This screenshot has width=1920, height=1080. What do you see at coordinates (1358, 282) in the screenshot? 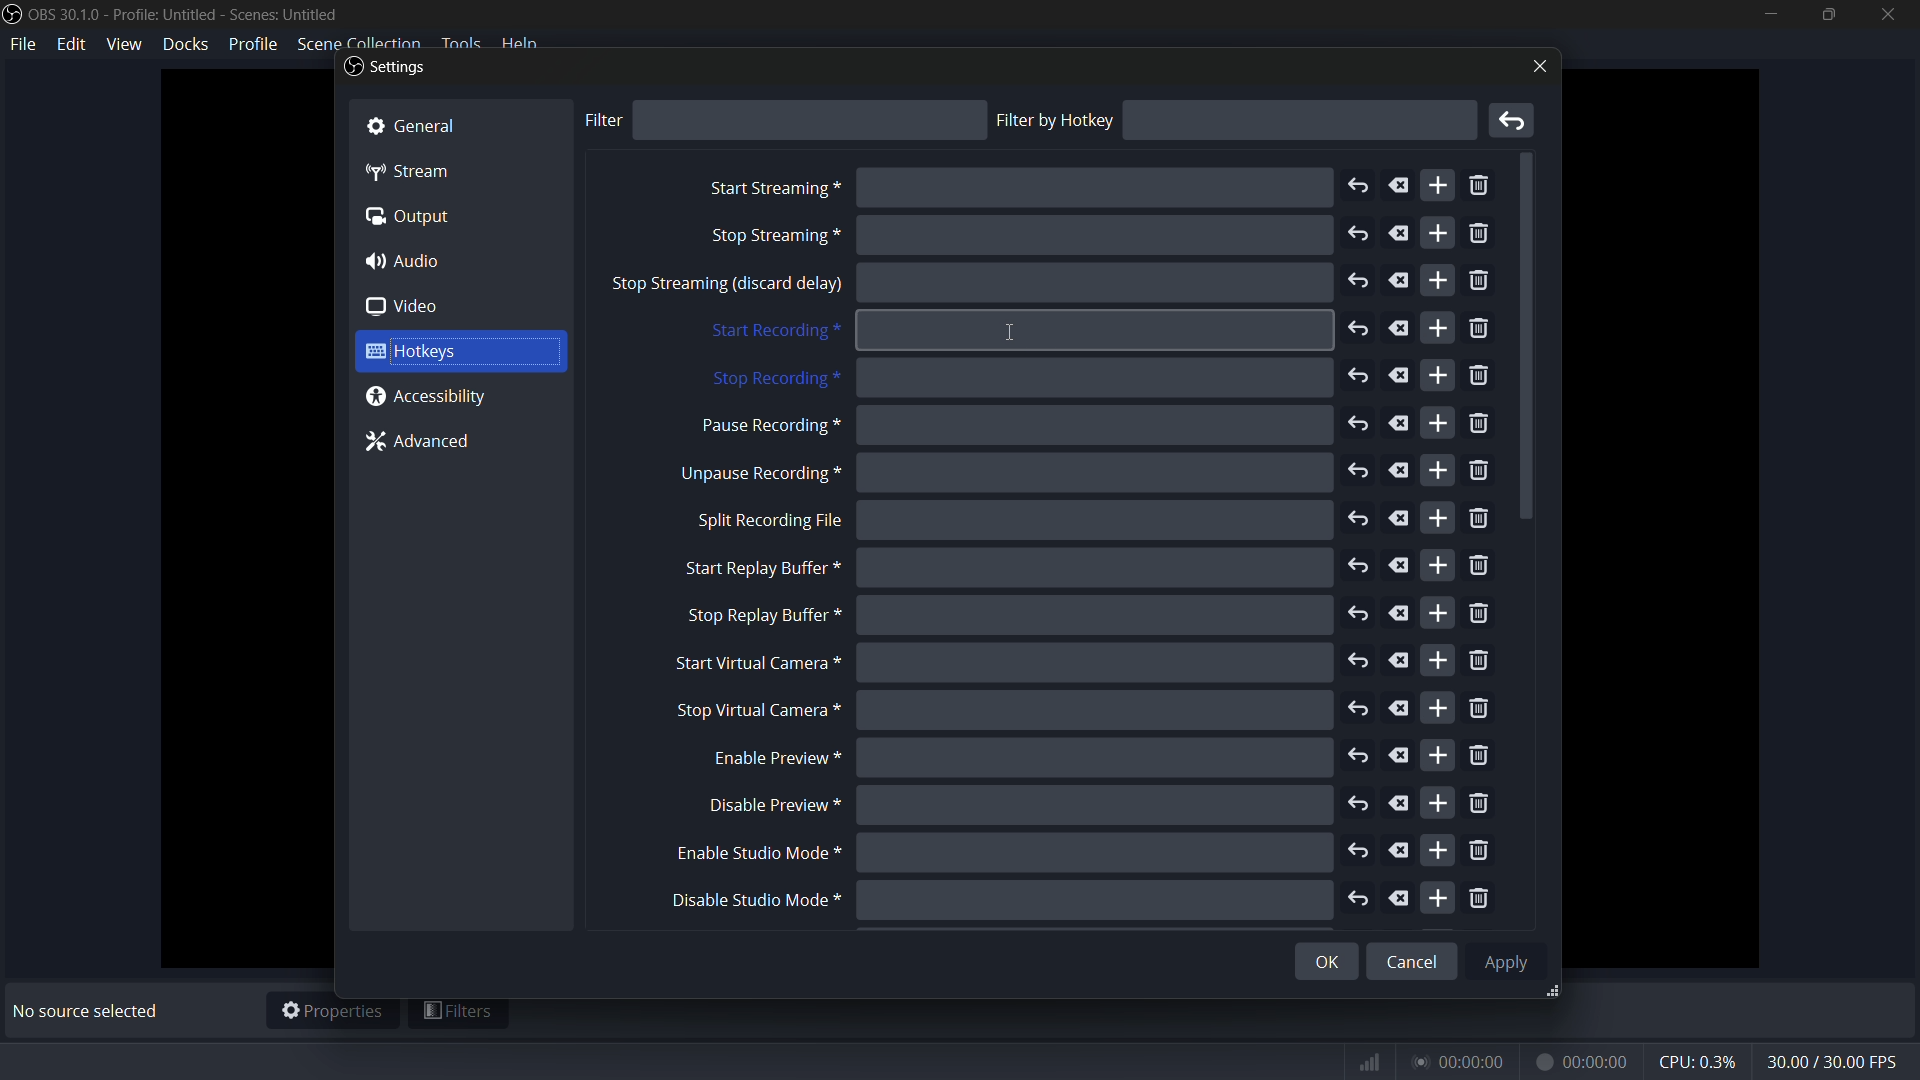
I see `undo` at bounding box center [1358, 282].